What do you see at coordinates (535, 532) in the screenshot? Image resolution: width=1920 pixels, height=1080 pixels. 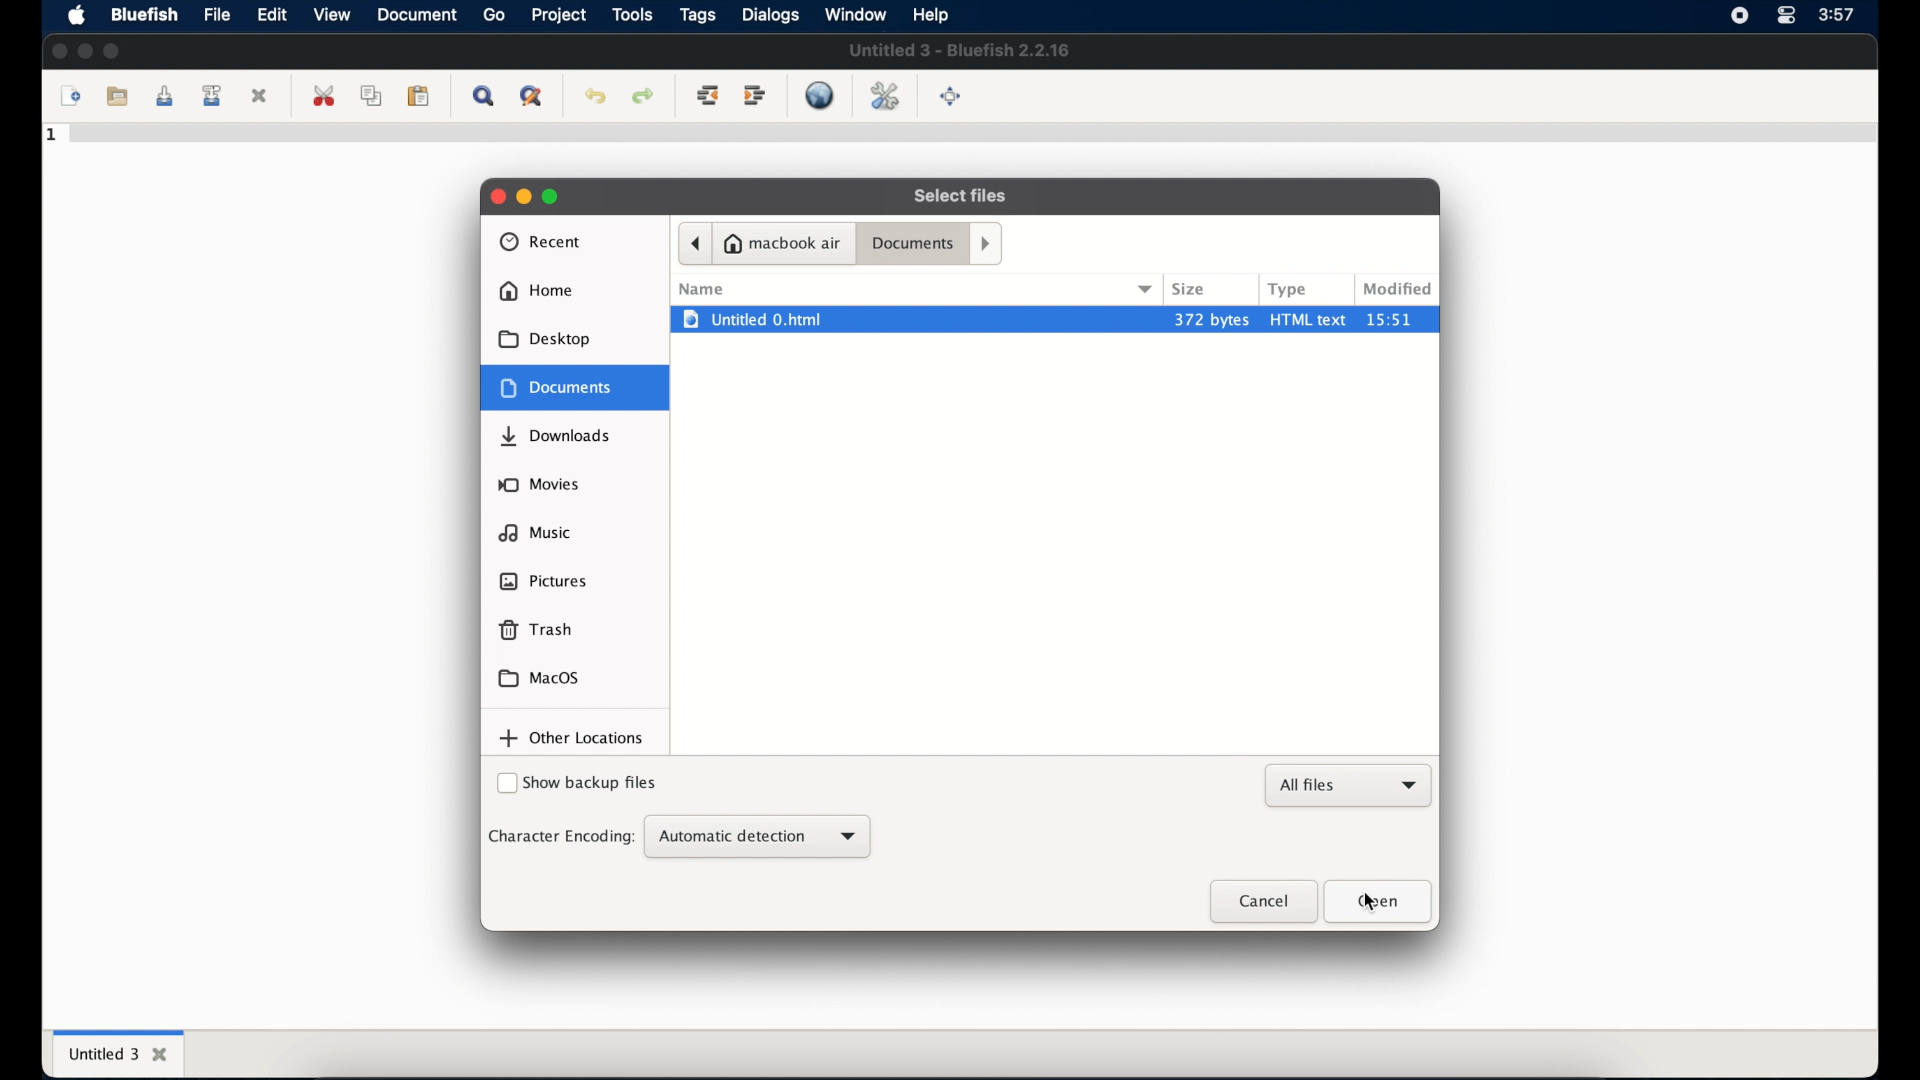 I see `music` at bounding box center [535, 532].